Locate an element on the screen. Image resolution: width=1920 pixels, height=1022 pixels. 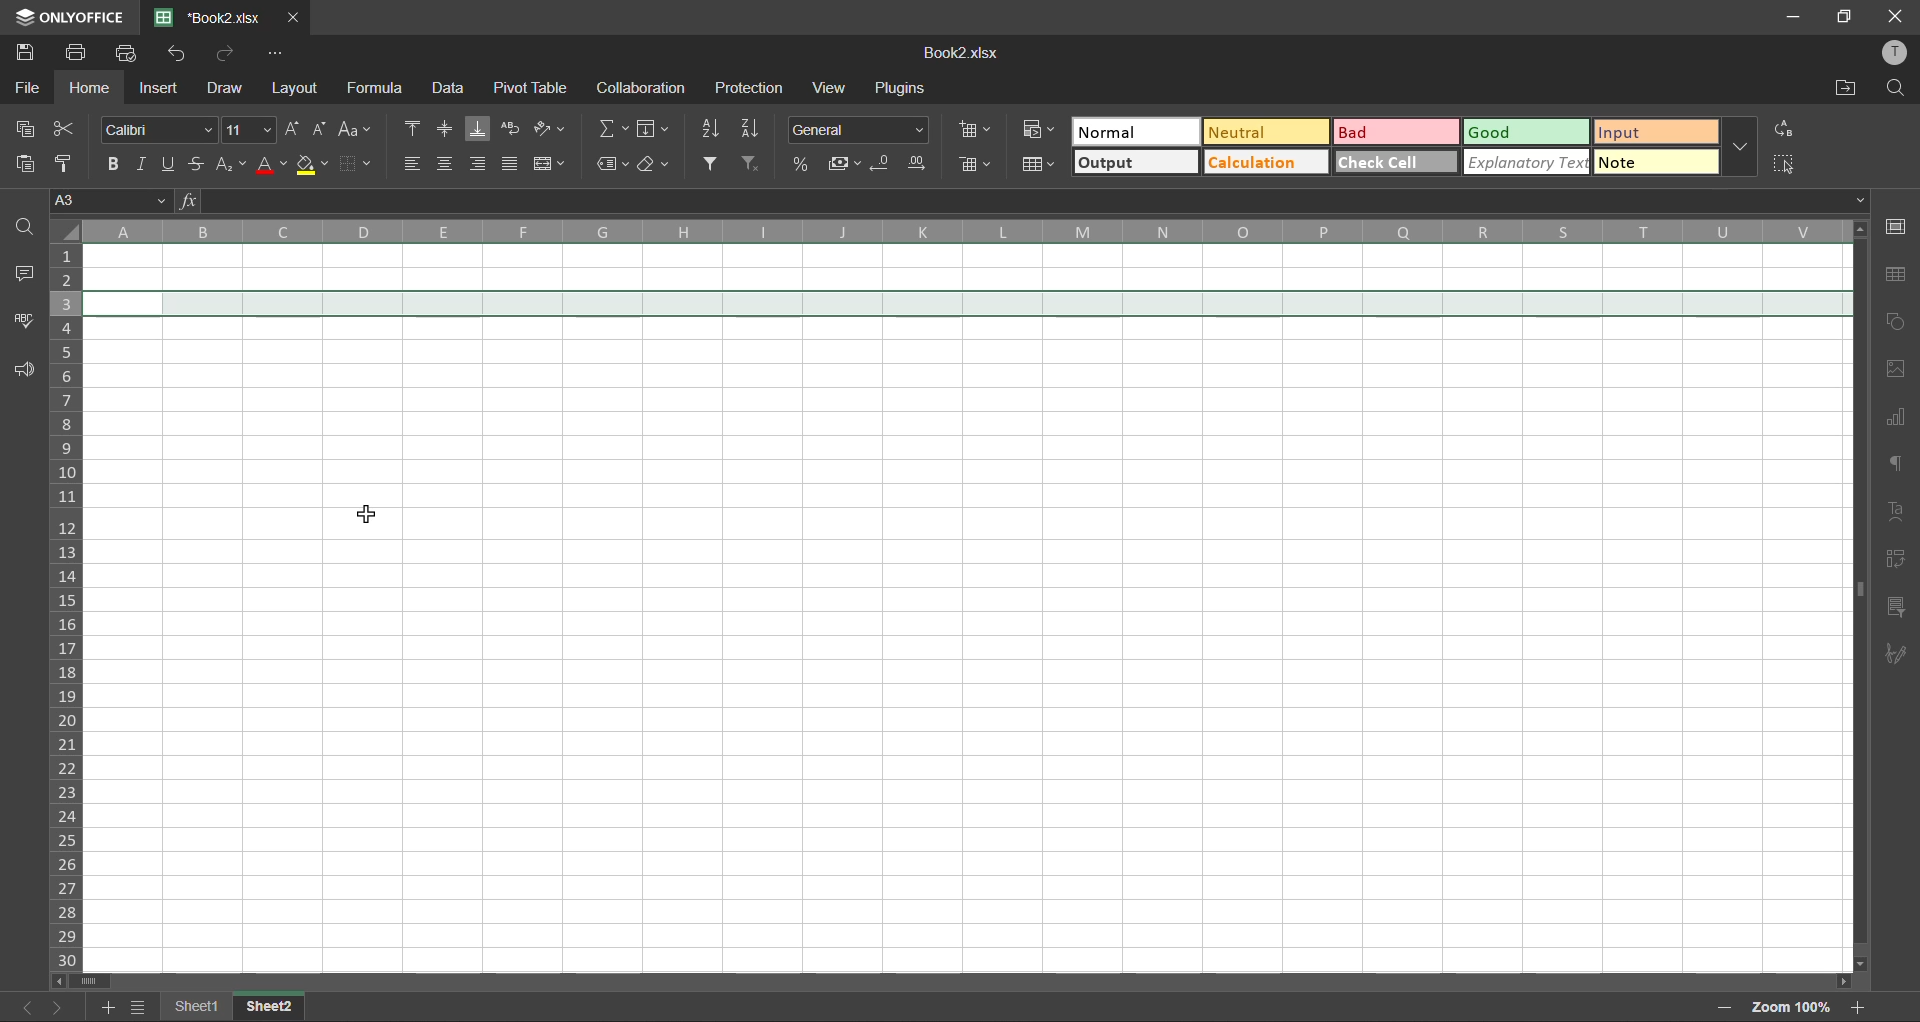
data is located at coordinates (447, 88).